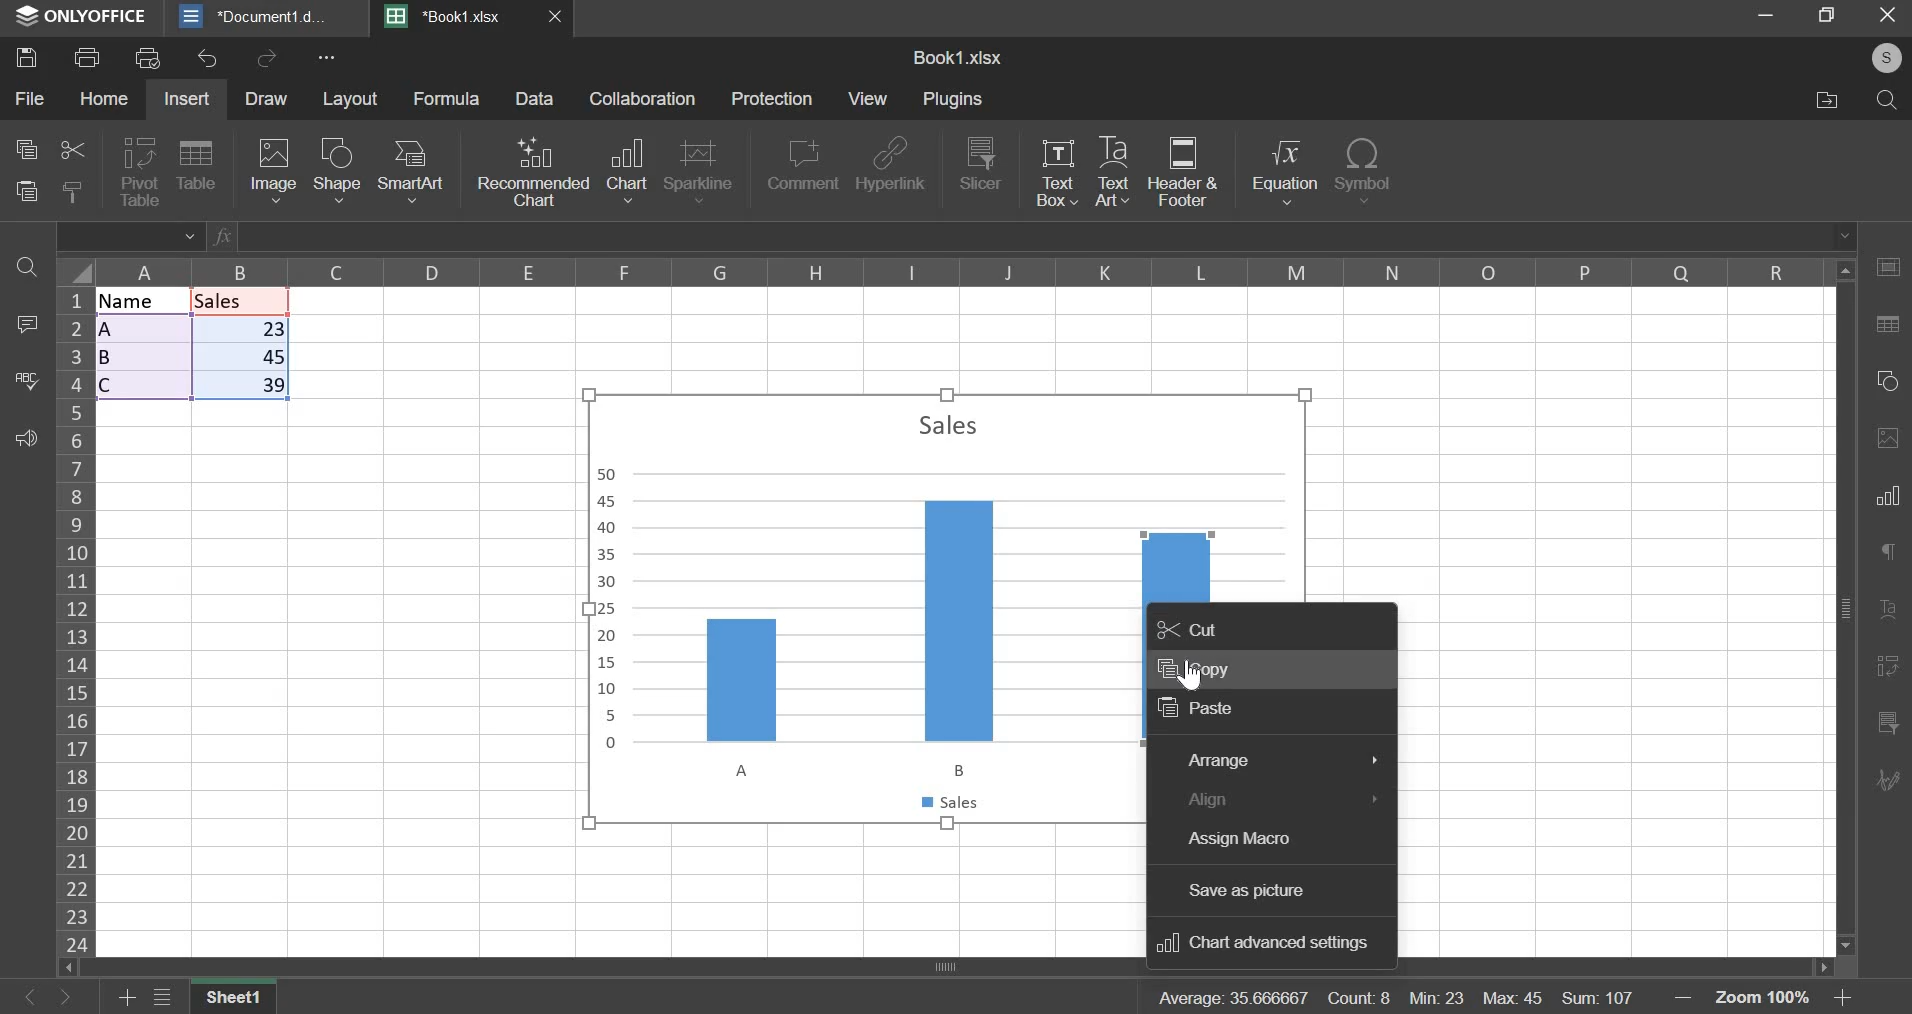  I want to click on cut, so click(71, 150).